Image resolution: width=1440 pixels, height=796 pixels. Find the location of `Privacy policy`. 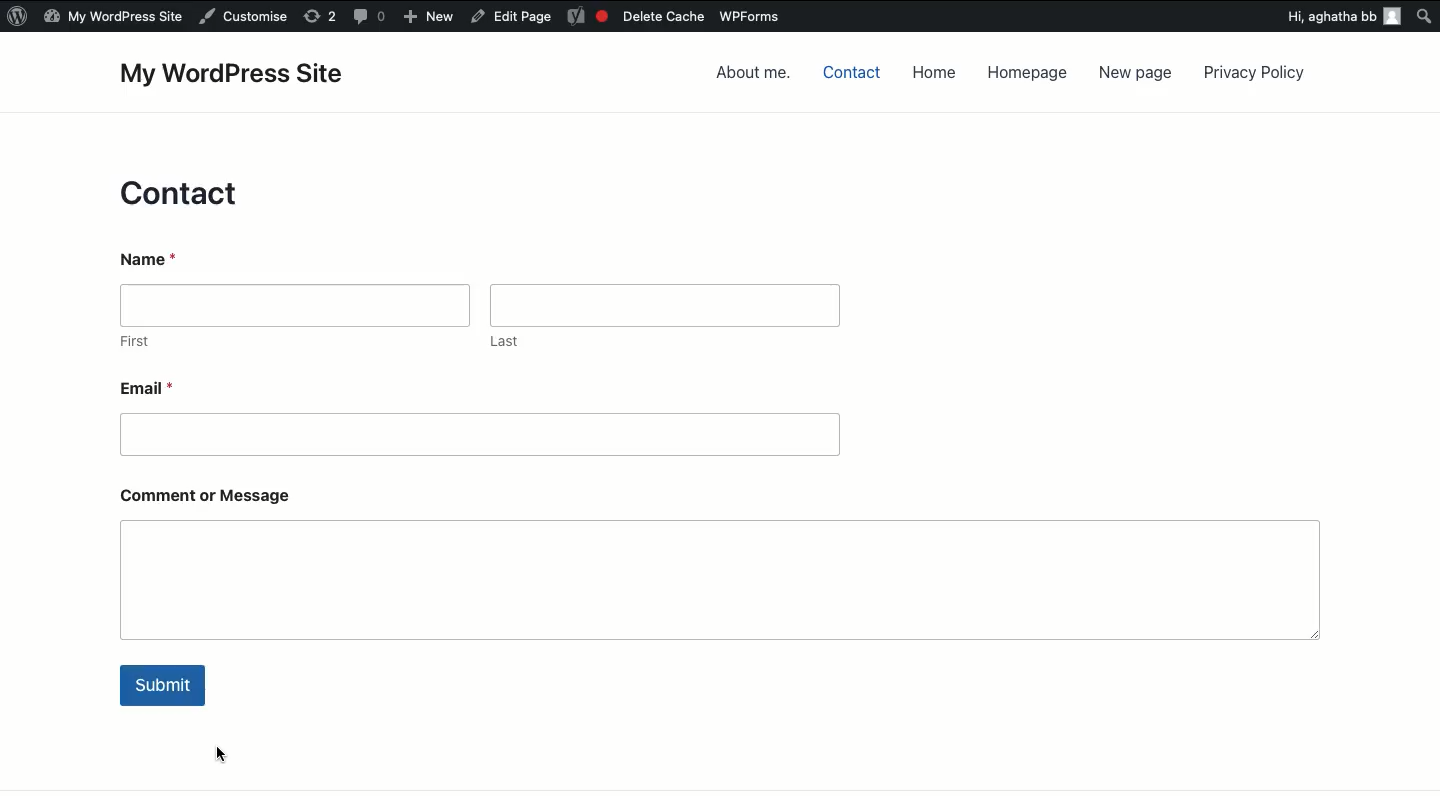

Privacy policy is located at coordinates (1253, 70).